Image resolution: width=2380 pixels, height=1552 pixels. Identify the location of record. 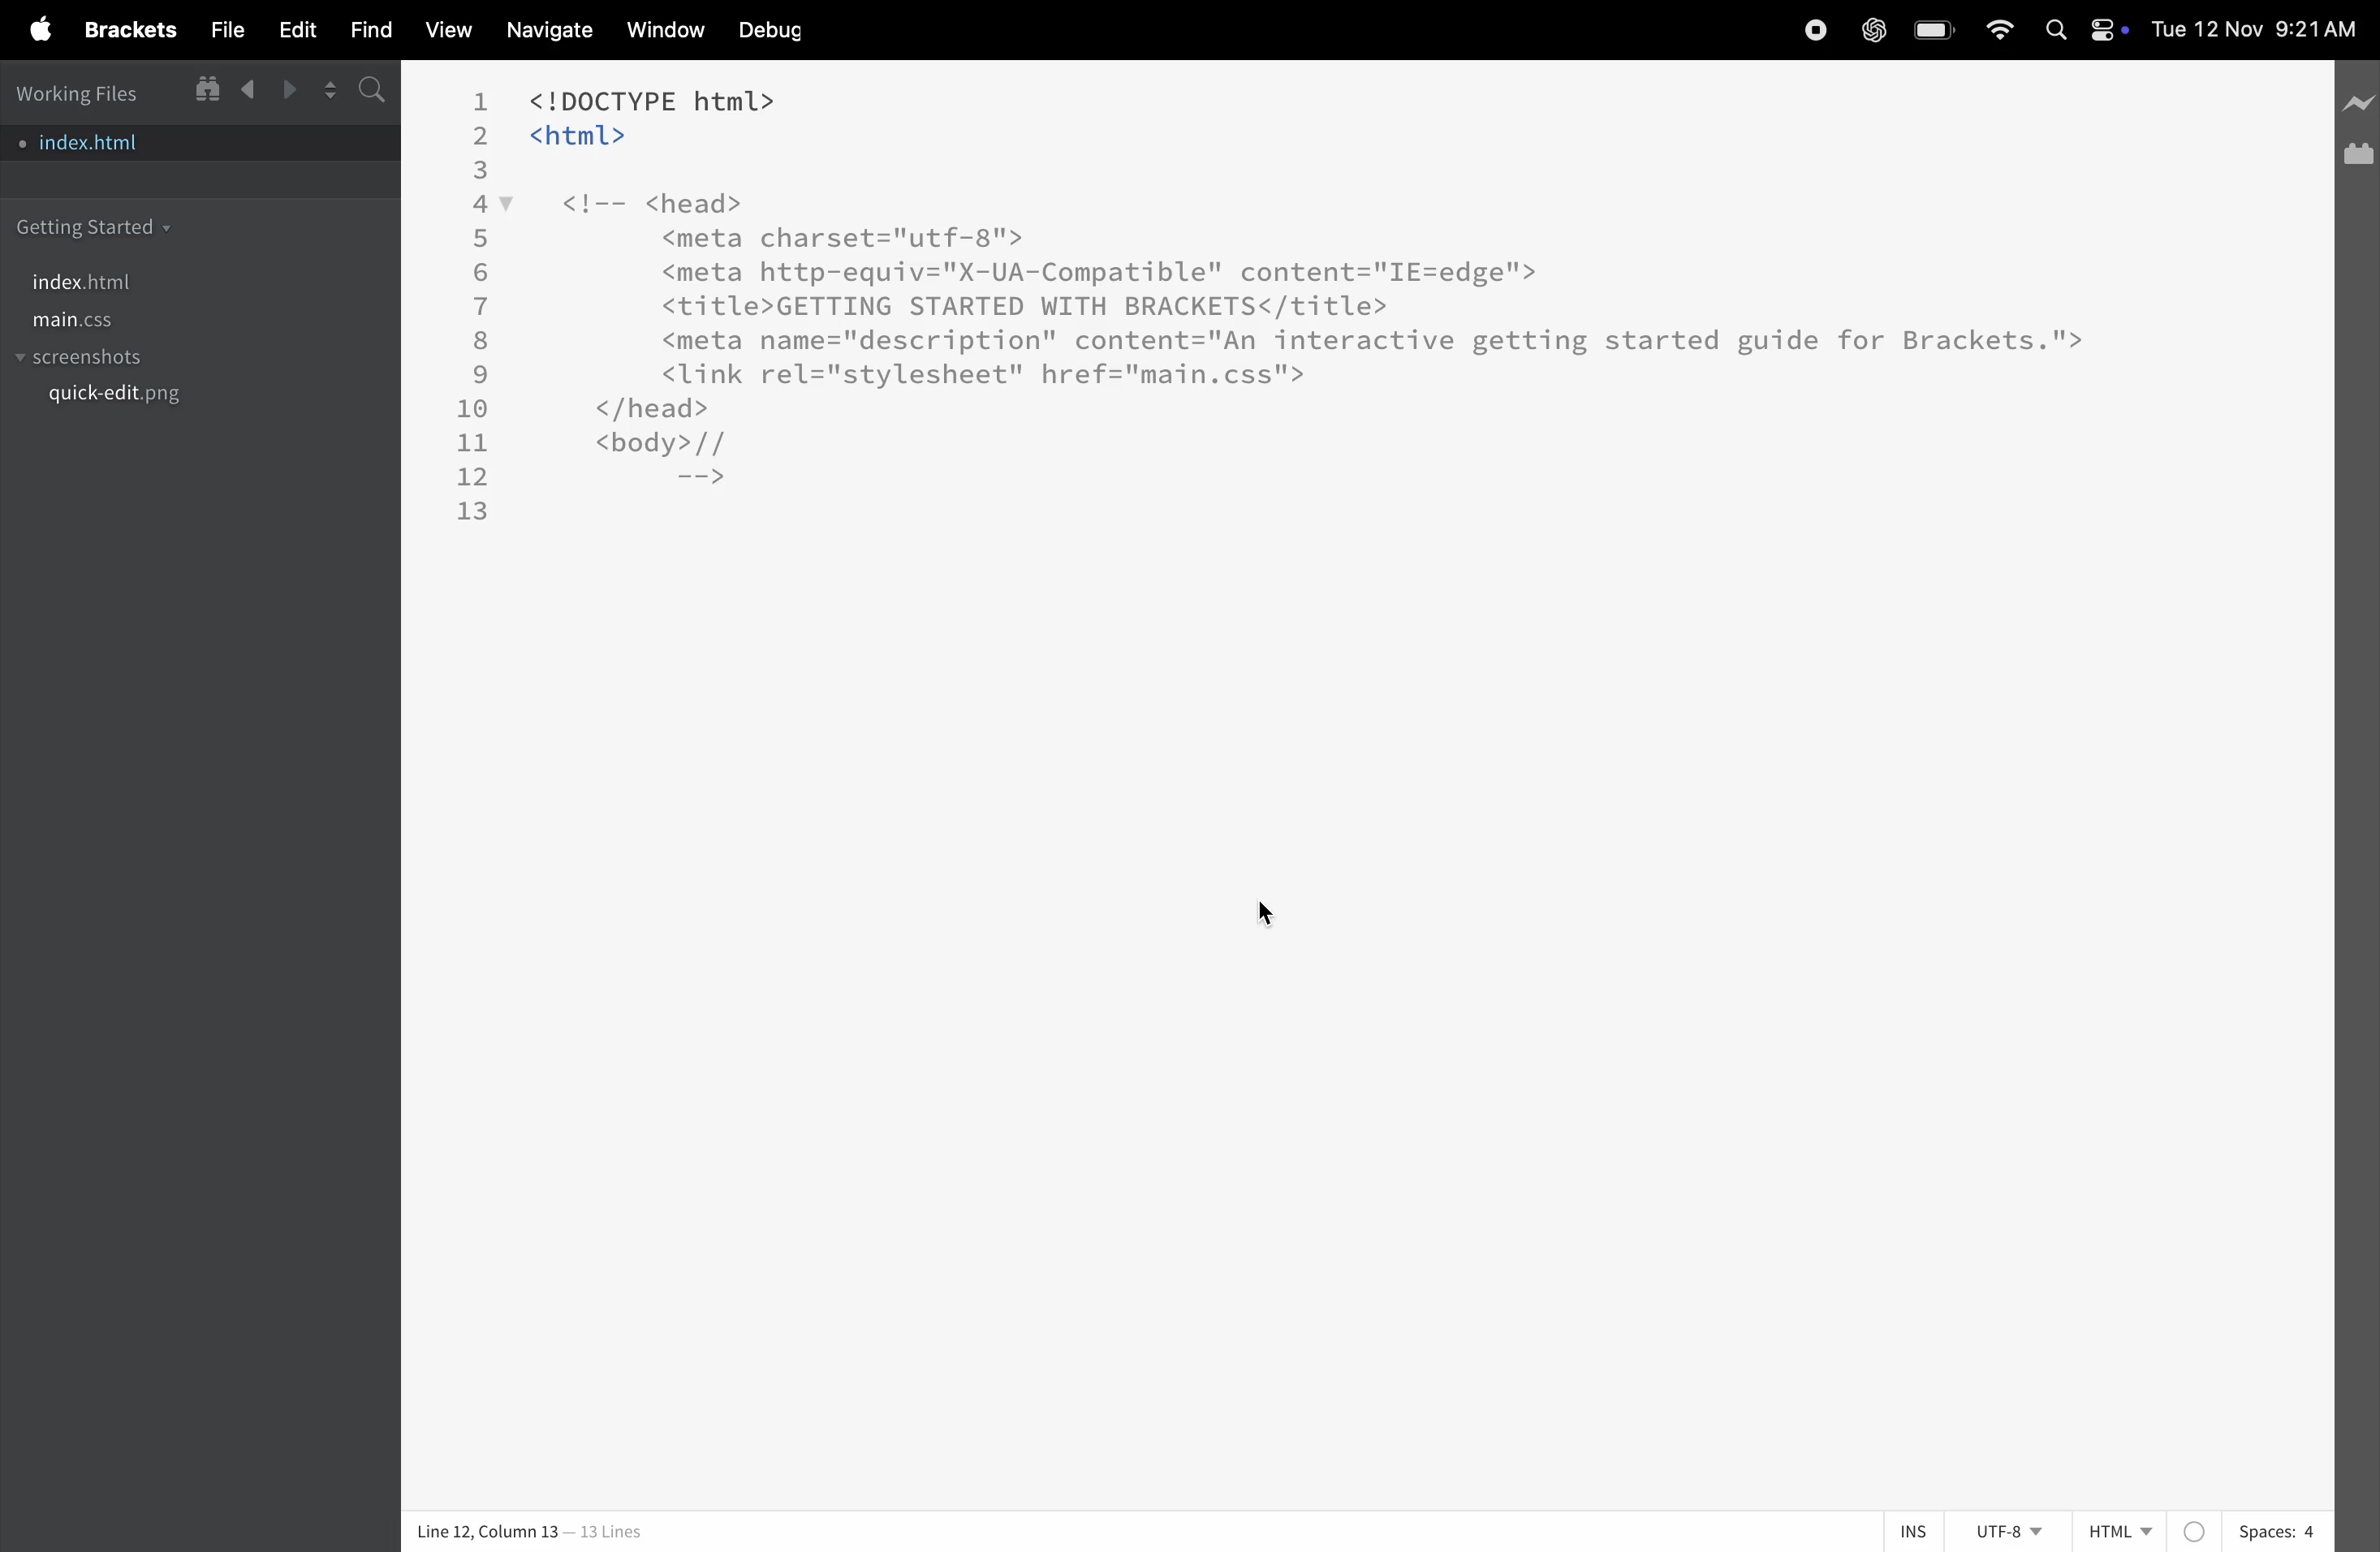
(1812, 30).